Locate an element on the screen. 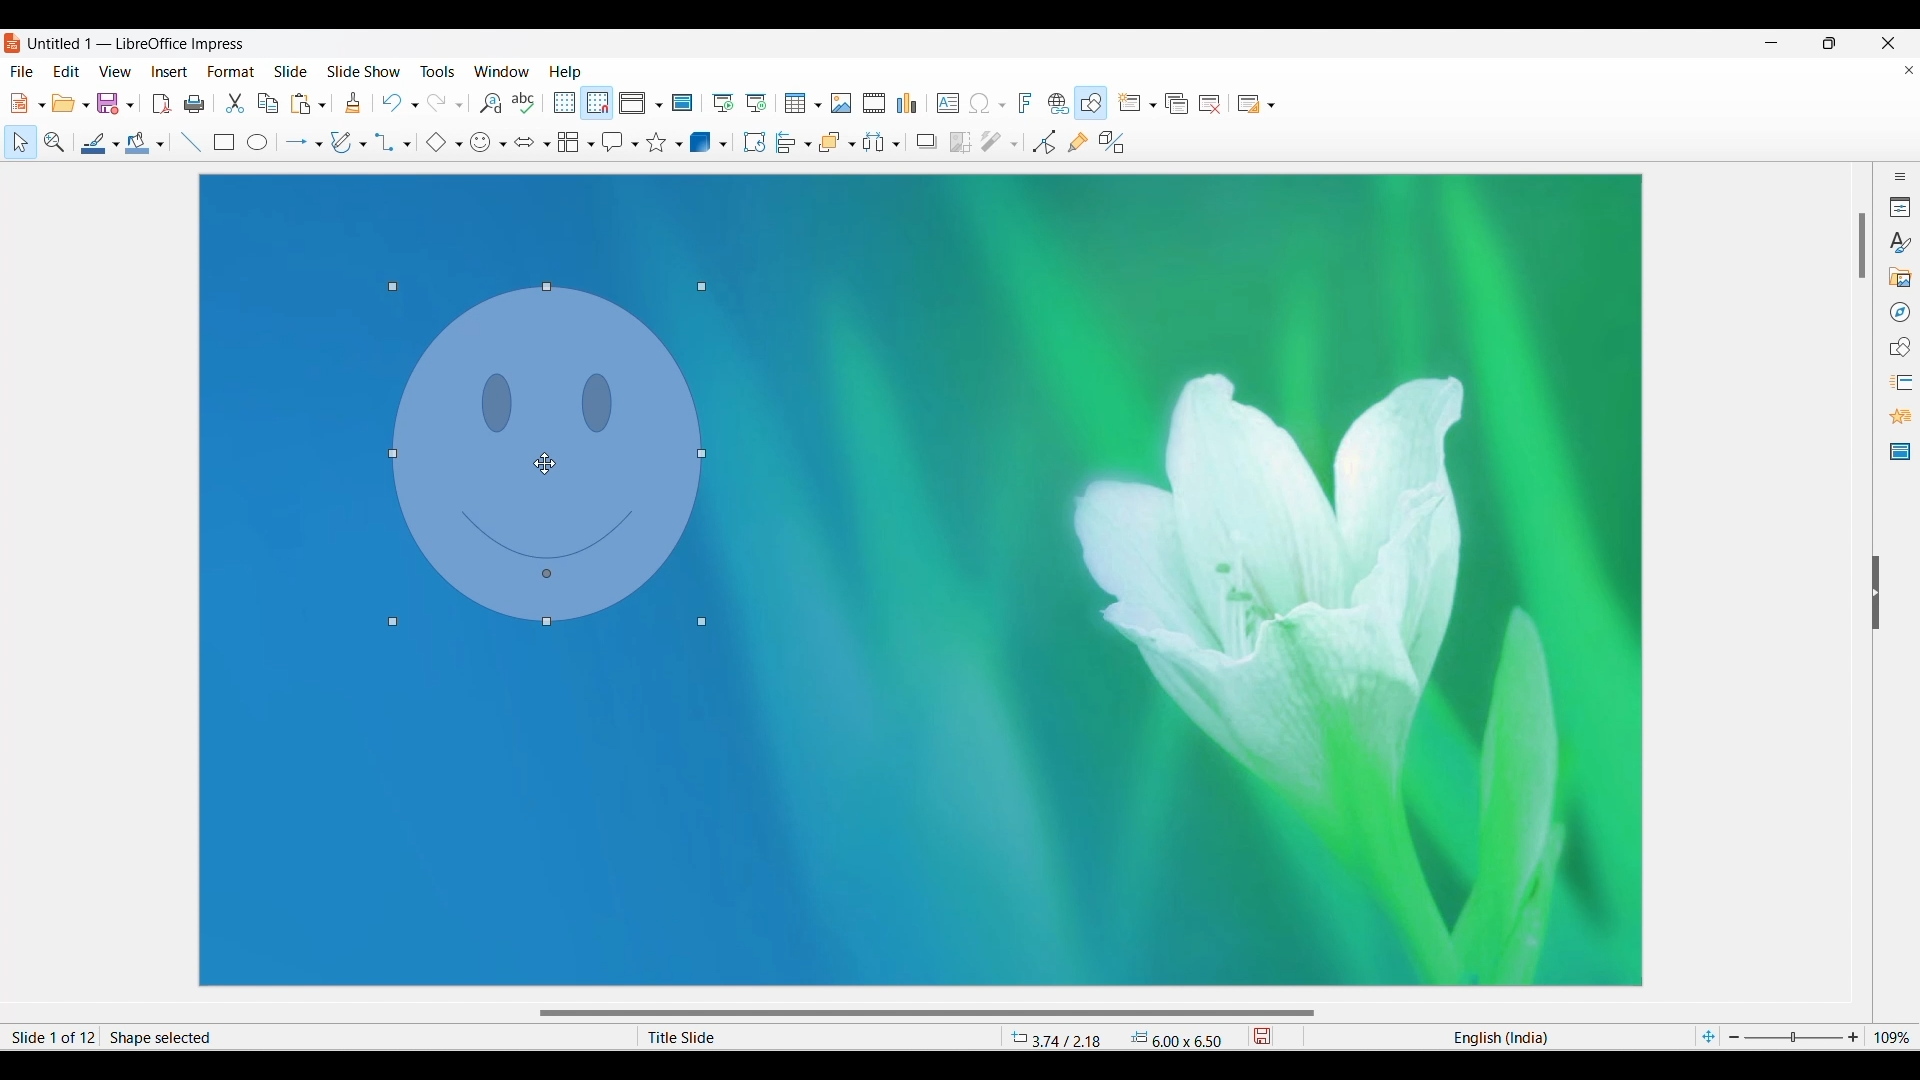  Special character chosen is located at coordinates (979, 104).